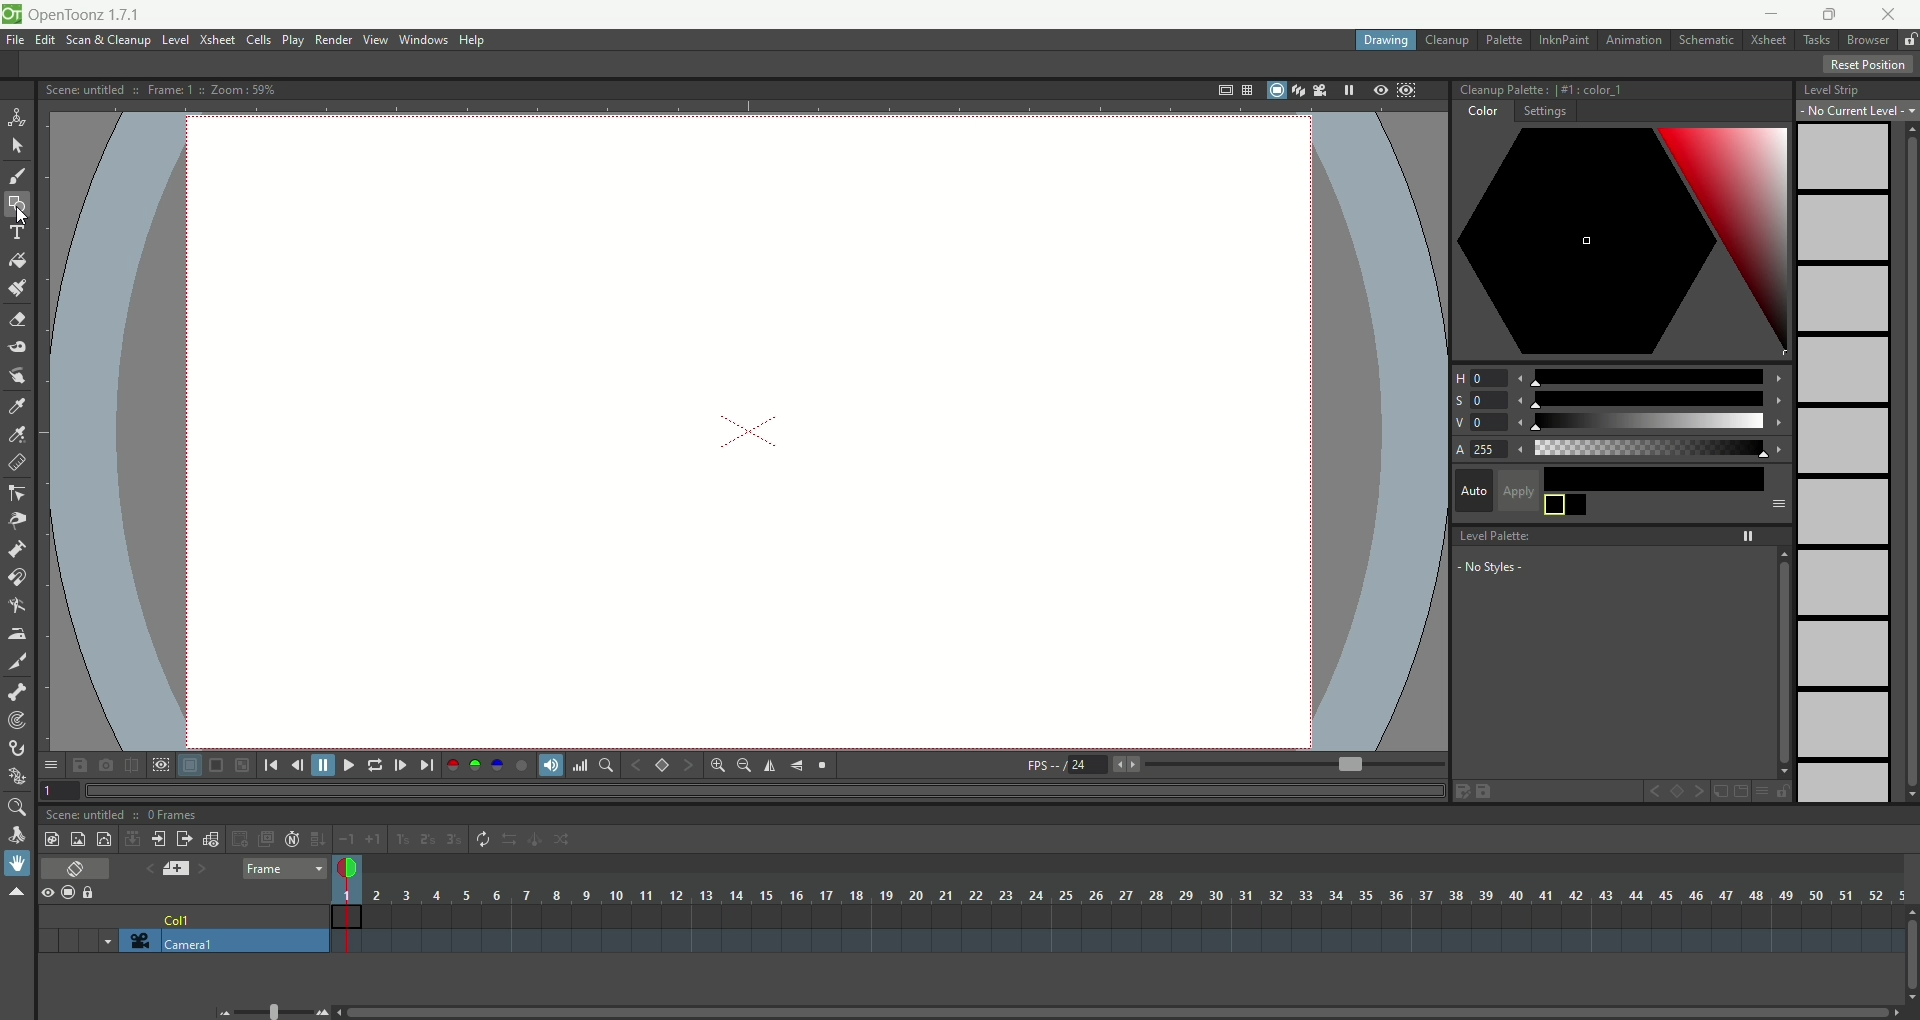 This screenshot has width=1920, height=1020. What do you see at coordinates (1700, 792) in the screenshot?
I see `next key` at bounding box center [1700, 792].